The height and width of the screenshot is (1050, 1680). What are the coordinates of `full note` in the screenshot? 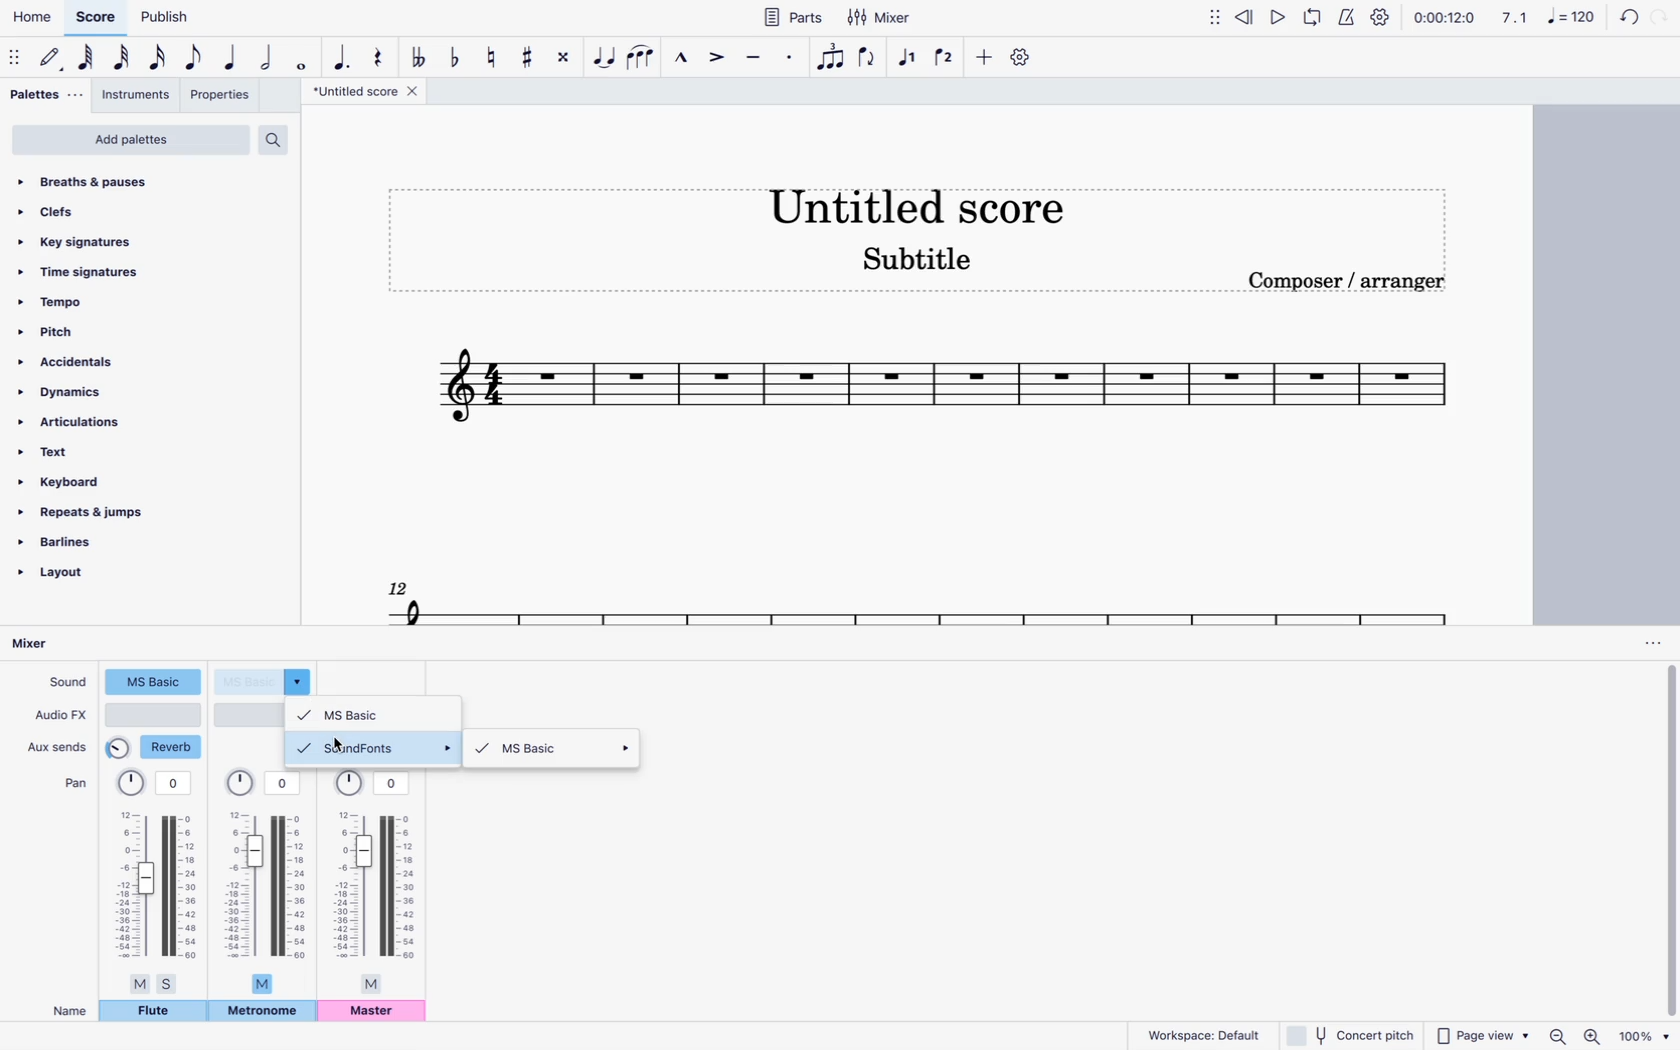 It's located at (305, 61).